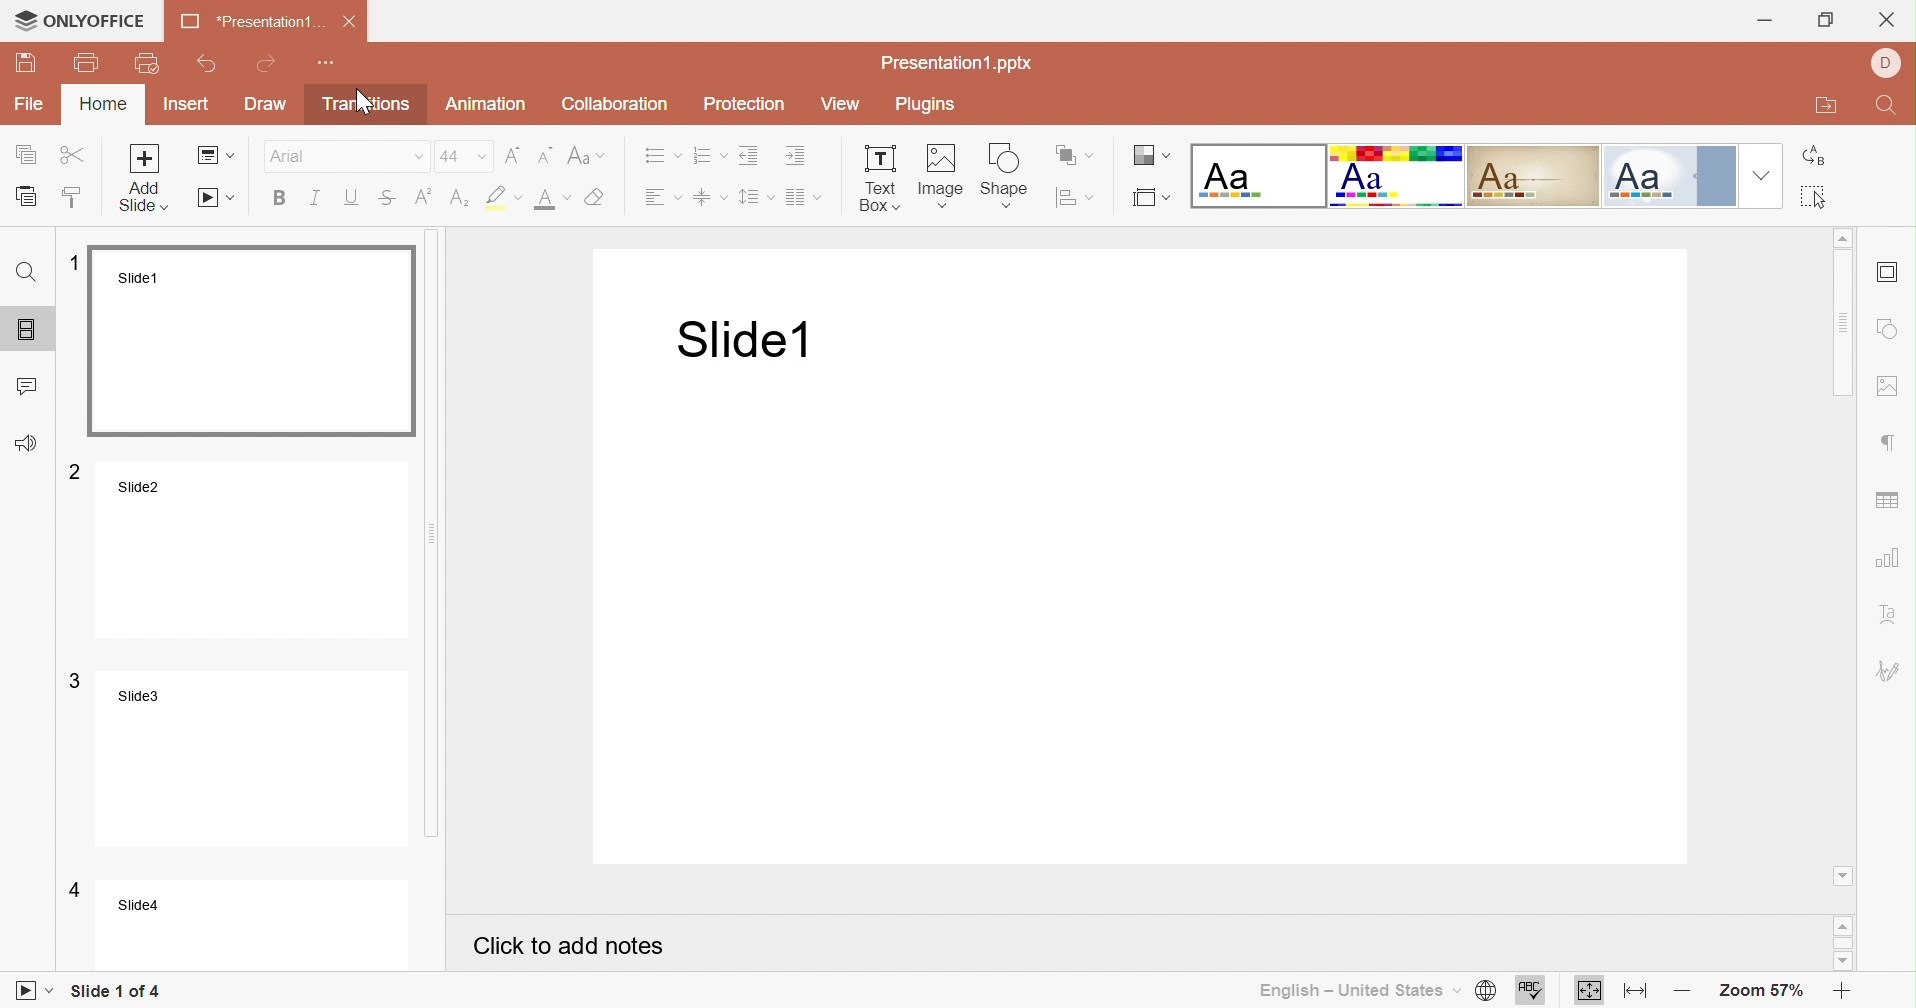  Describe the element at coordinates (1847, 323) in the screenshot. I see `Scroll bar` at that location.